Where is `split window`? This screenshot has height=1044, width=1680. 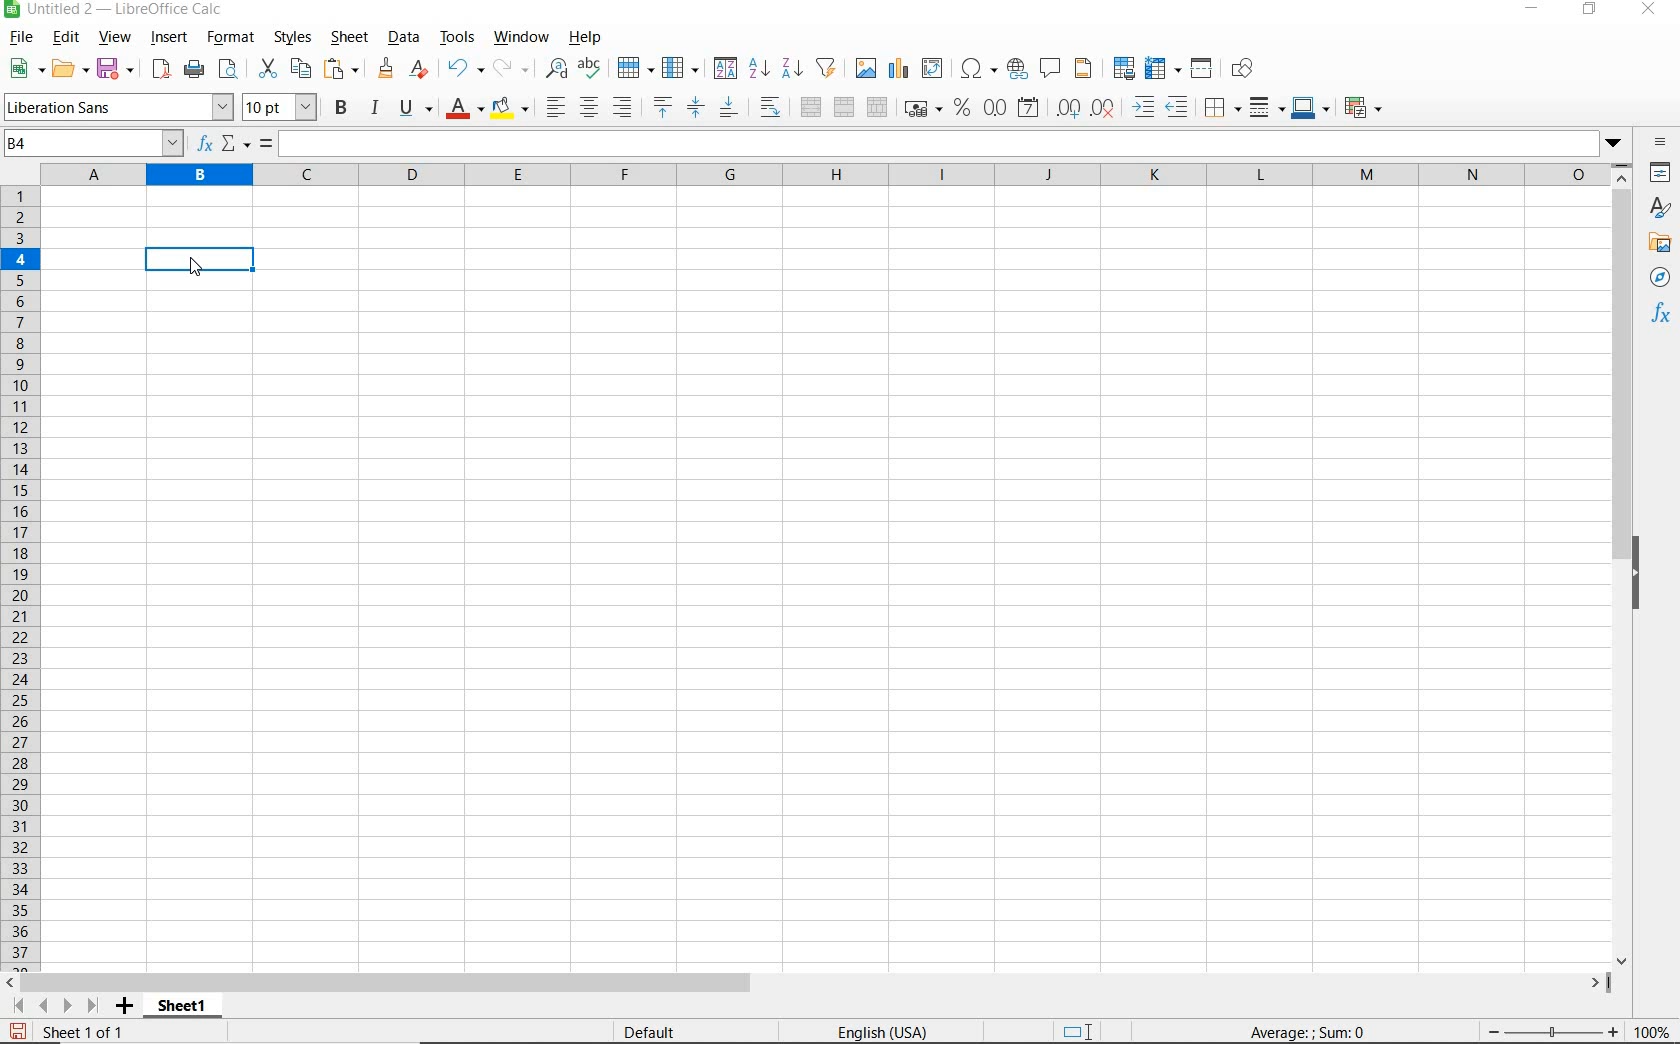 split window is located at coordinates (1203, 69).